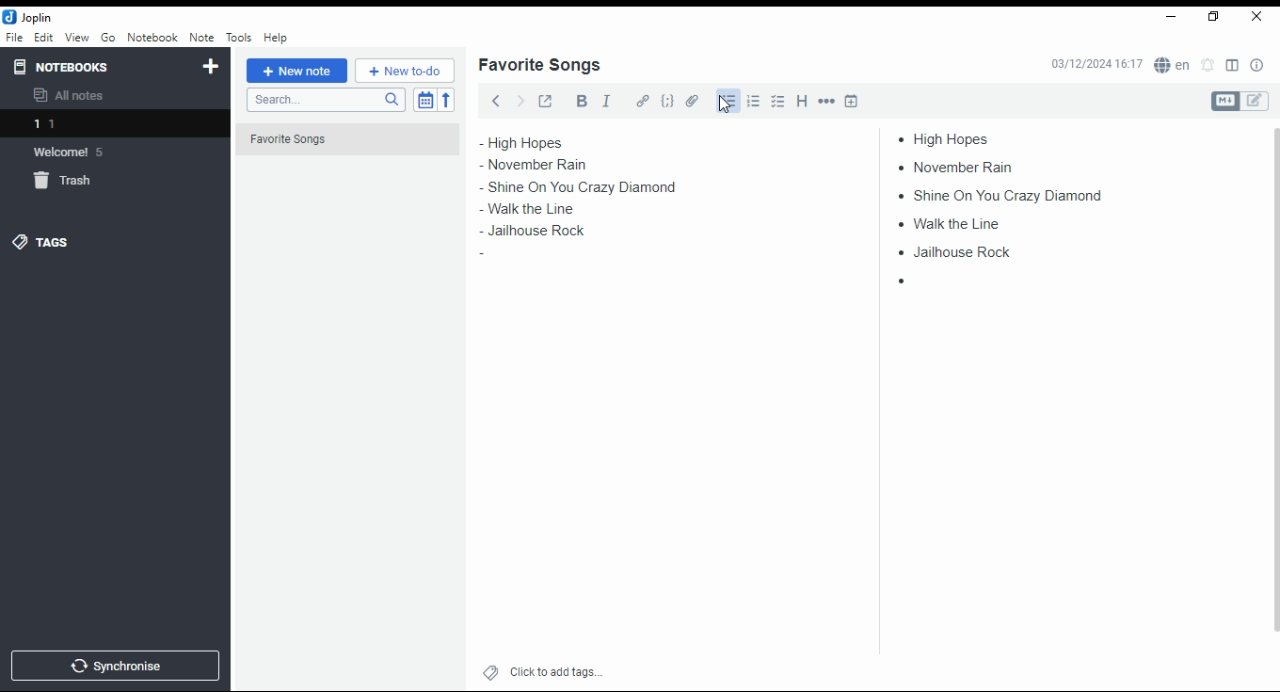 Image resolution: width=1280 pixels, height=692 pixels. Describe the element at coordinates (1233, 66) in the screenshot. I see `toggle layout` at that location.